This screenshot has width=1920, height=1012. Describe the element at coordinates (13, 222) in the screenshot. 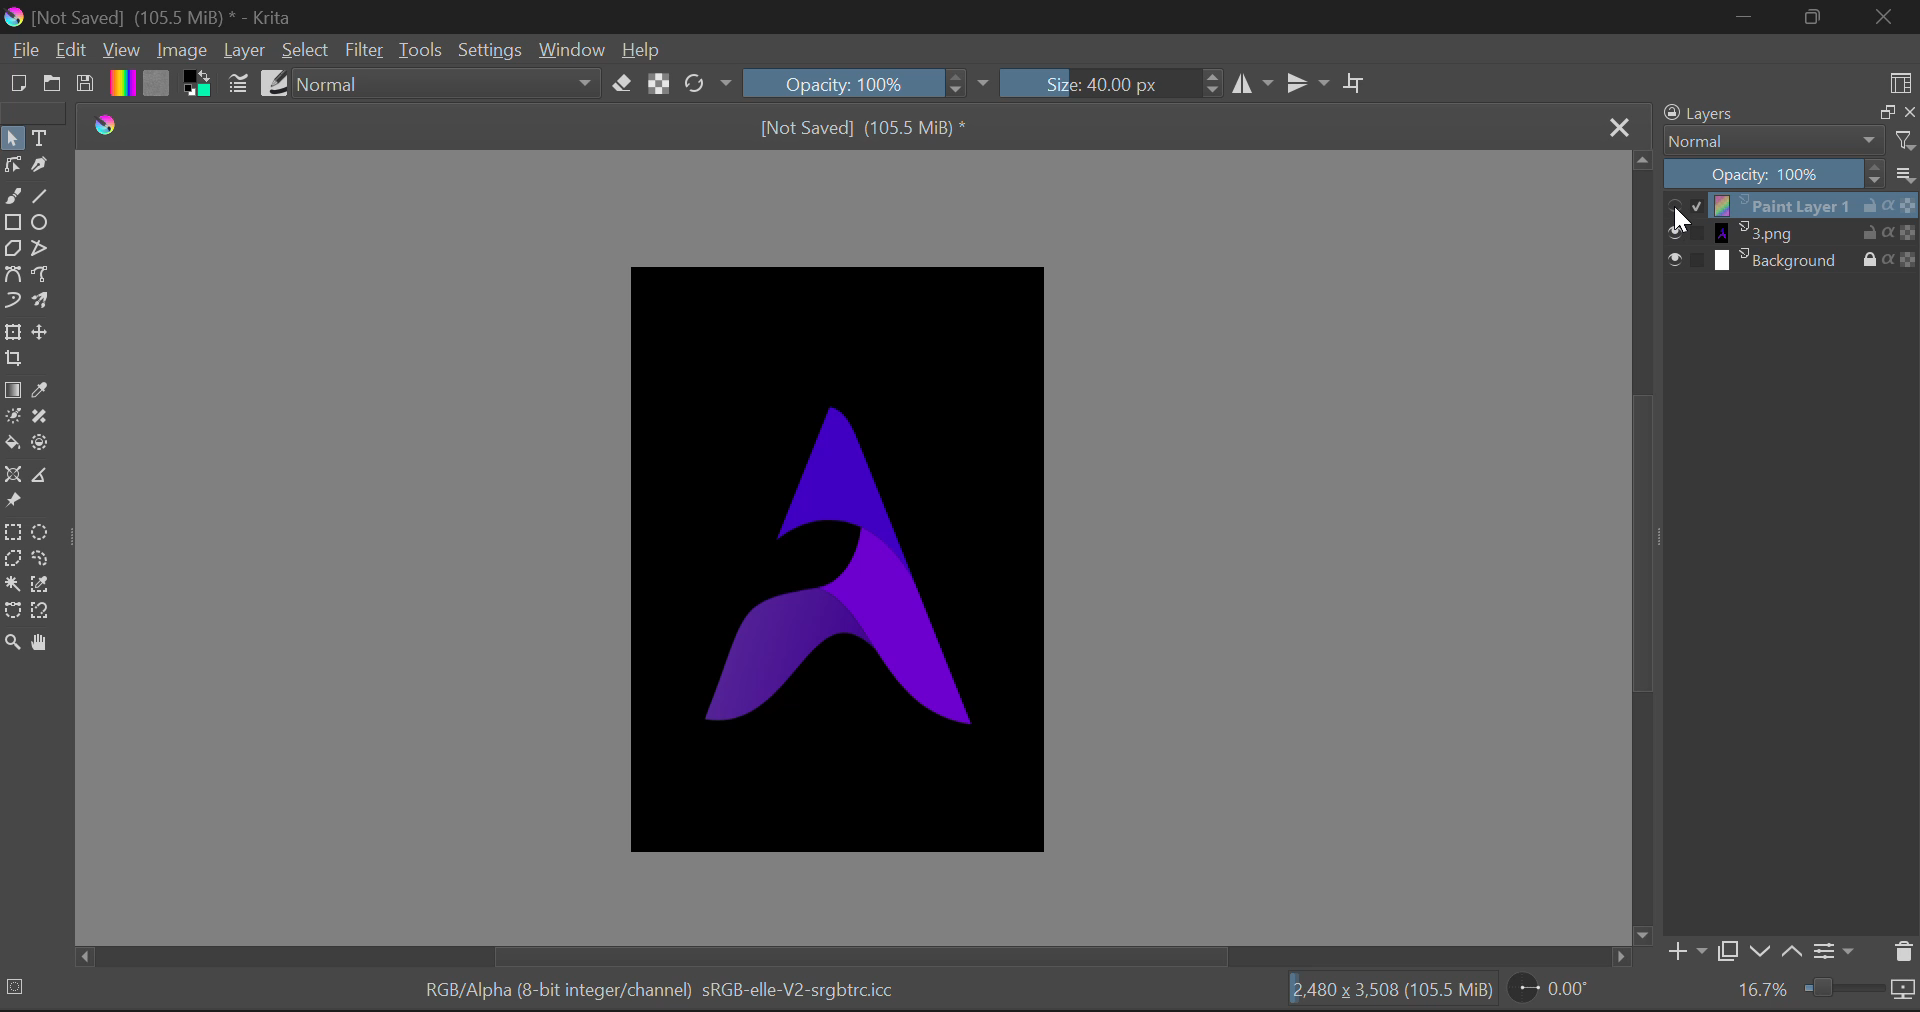

I see `Rectangle` at that location.